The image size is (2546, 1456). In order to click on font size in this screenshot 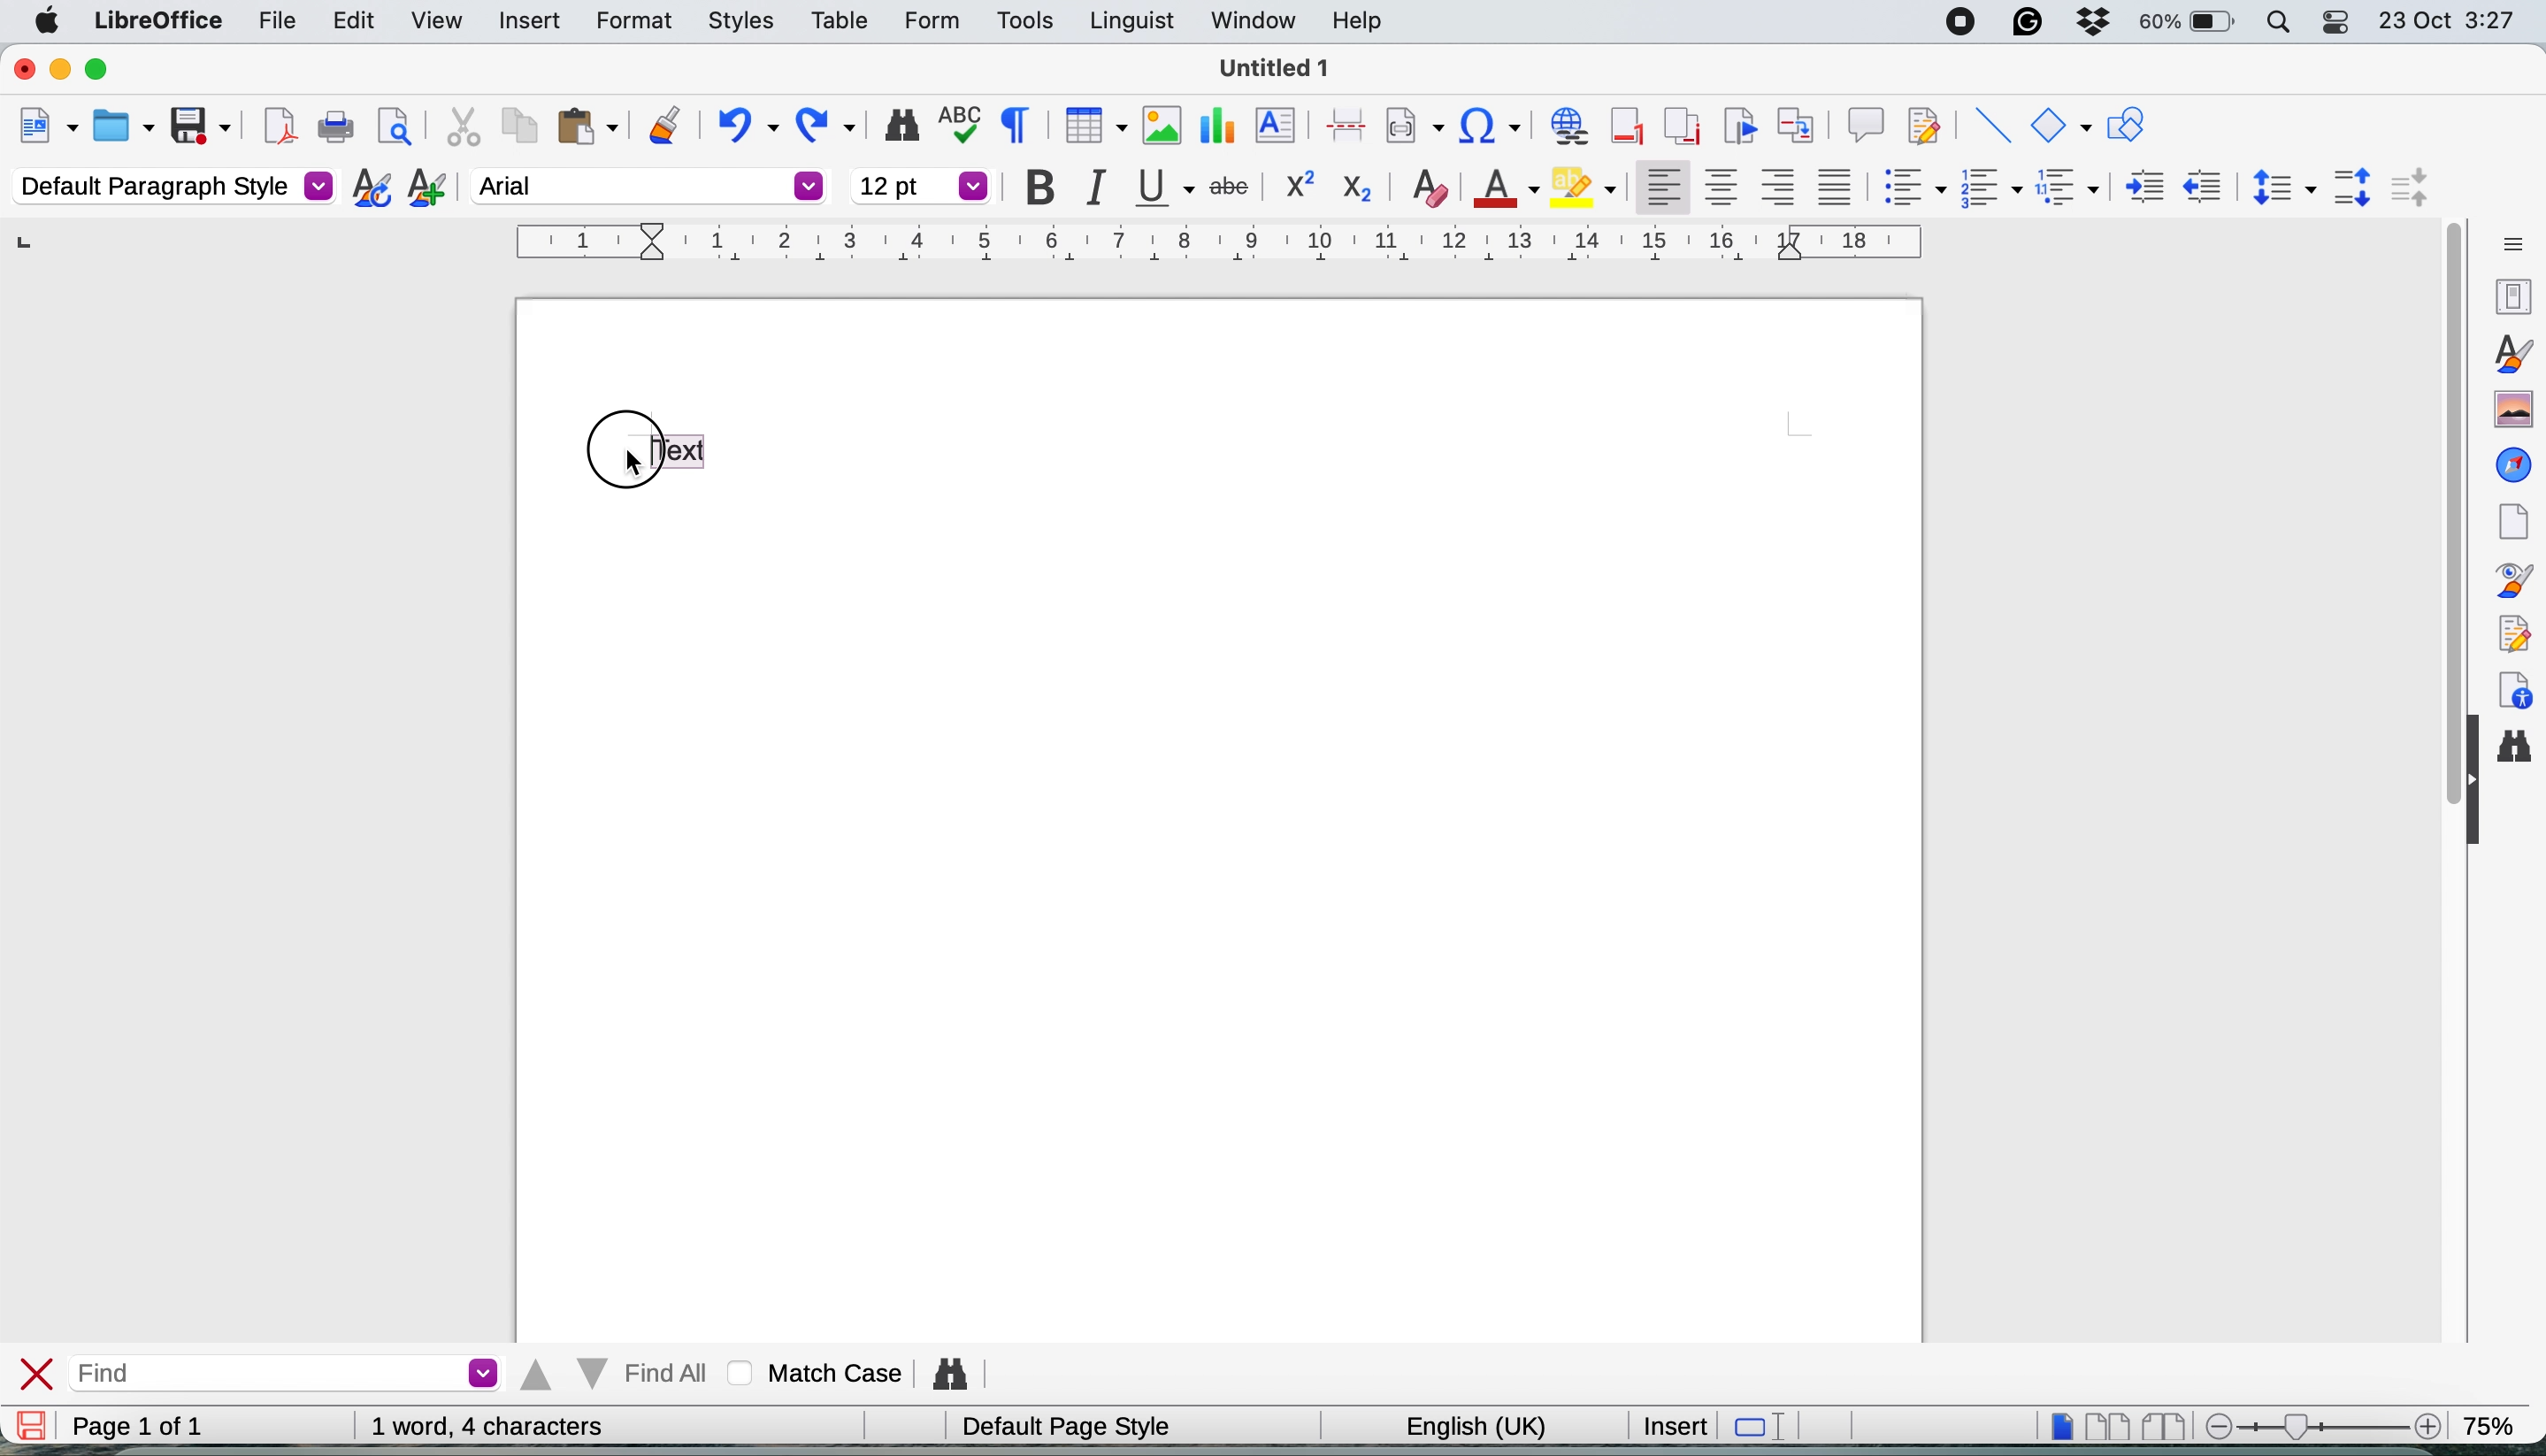, I will do `click(919, 185)`.